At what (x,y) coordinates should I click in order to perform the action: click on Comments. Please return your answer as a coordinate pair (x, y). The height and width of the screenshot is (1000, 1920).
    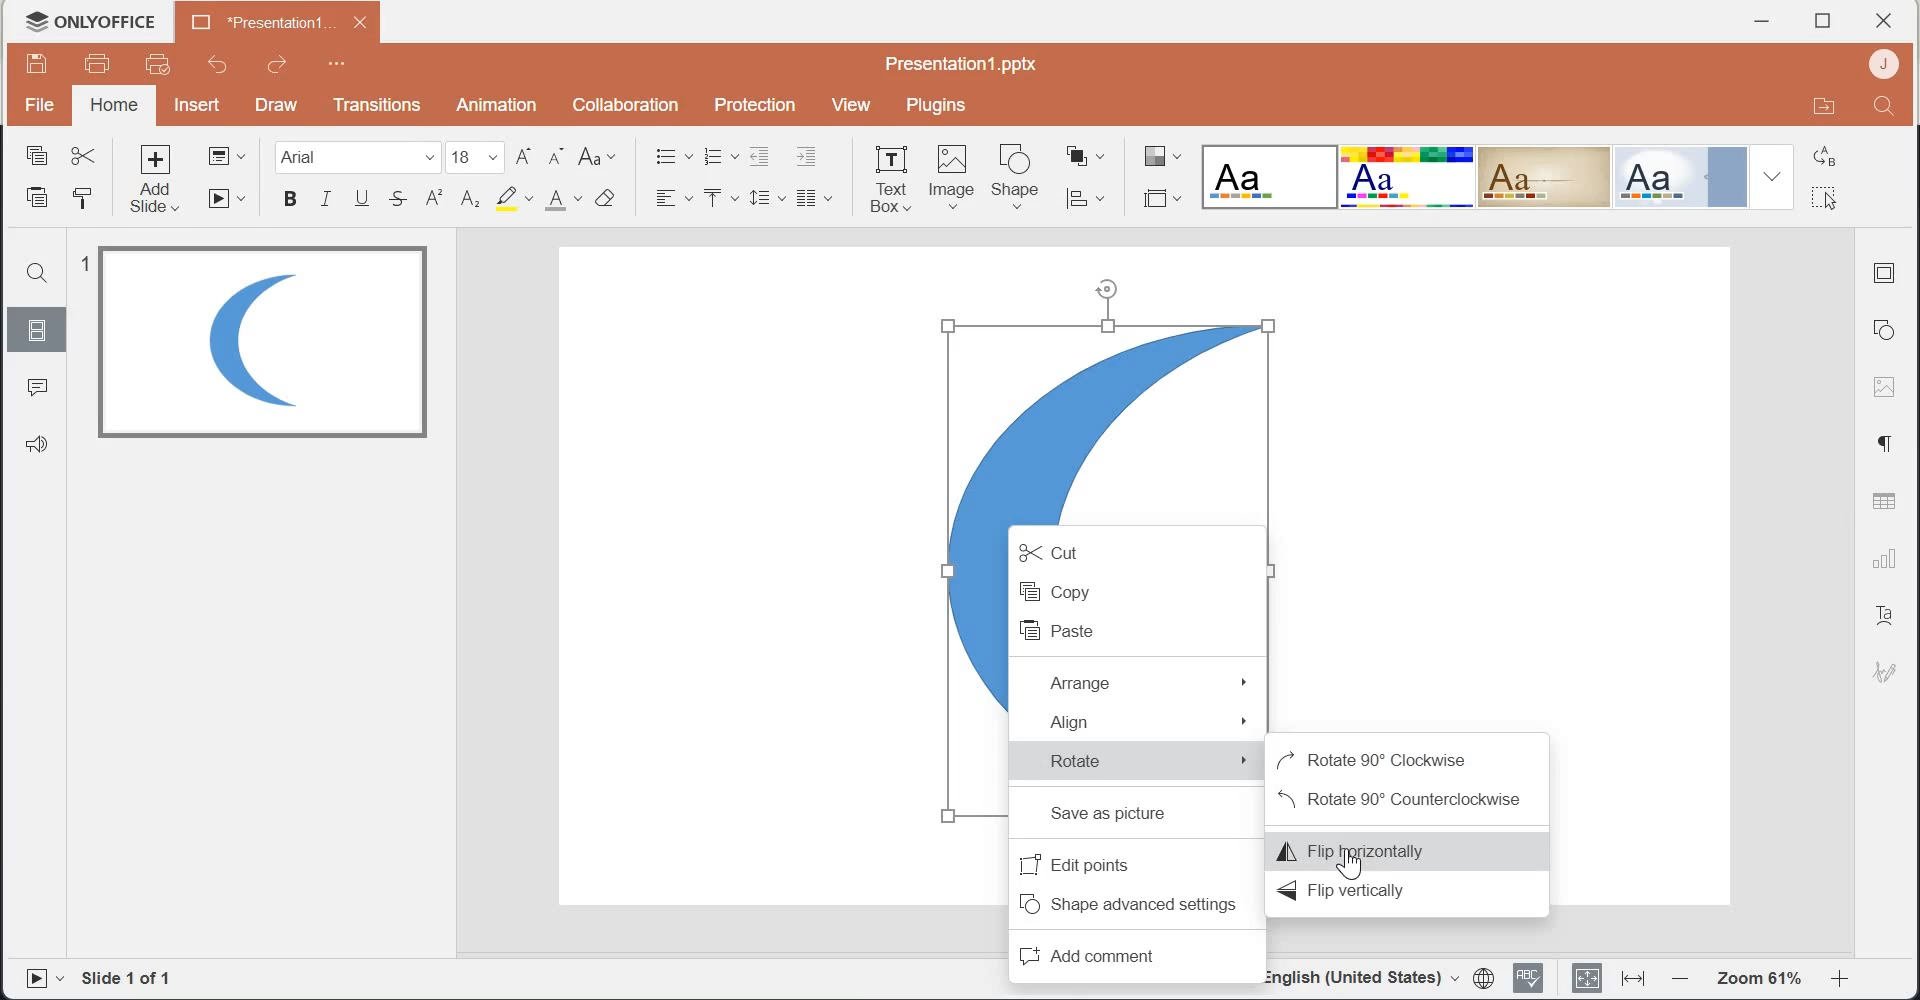
    Looking at the image, I should click on (34, 385).